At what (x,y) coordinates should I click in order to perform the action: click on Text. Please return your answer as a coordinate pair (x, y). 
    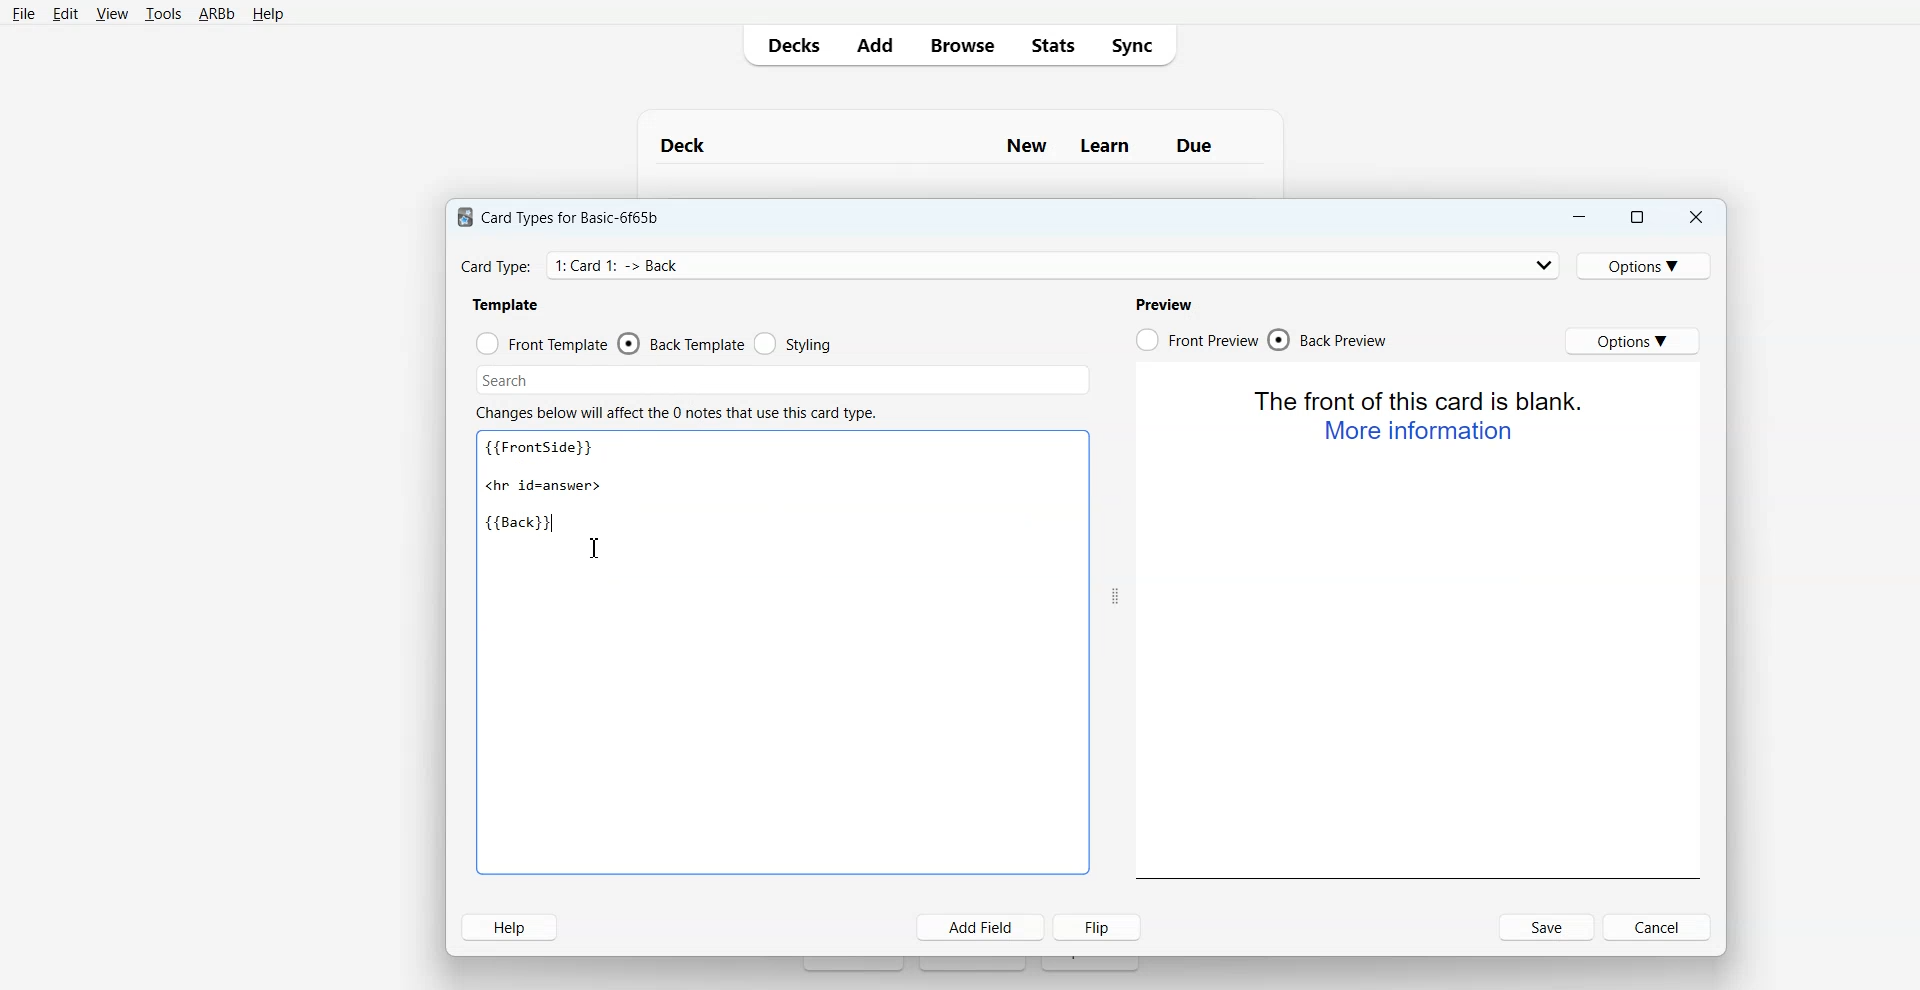
    Looking at the image, I should click on (960, 137).